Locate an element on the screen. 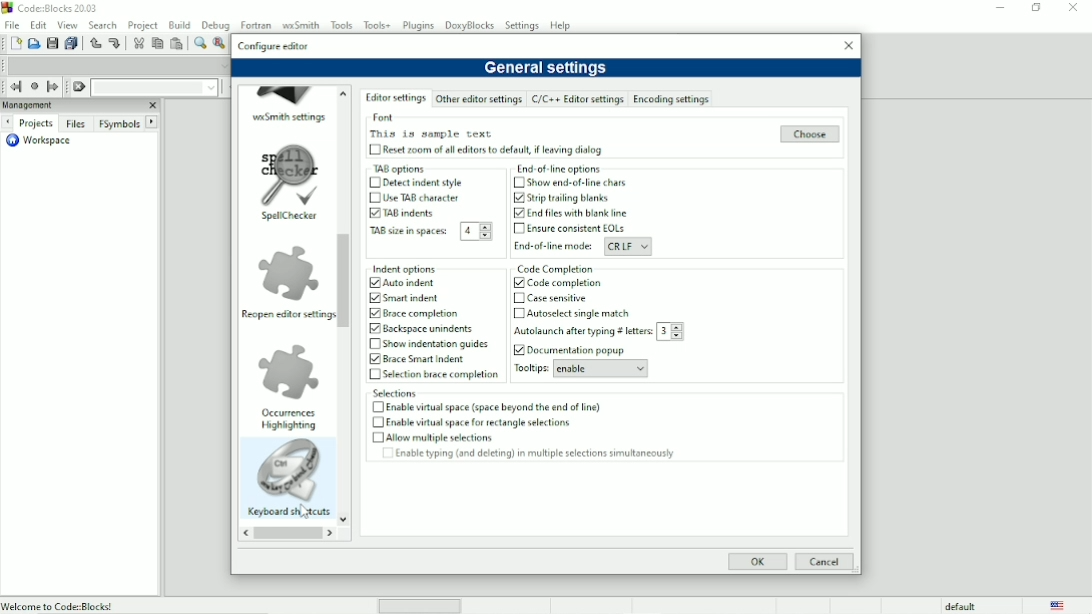 This screenshot has height=614, width=1092. TAB indents is located at coordinates (415, 211).